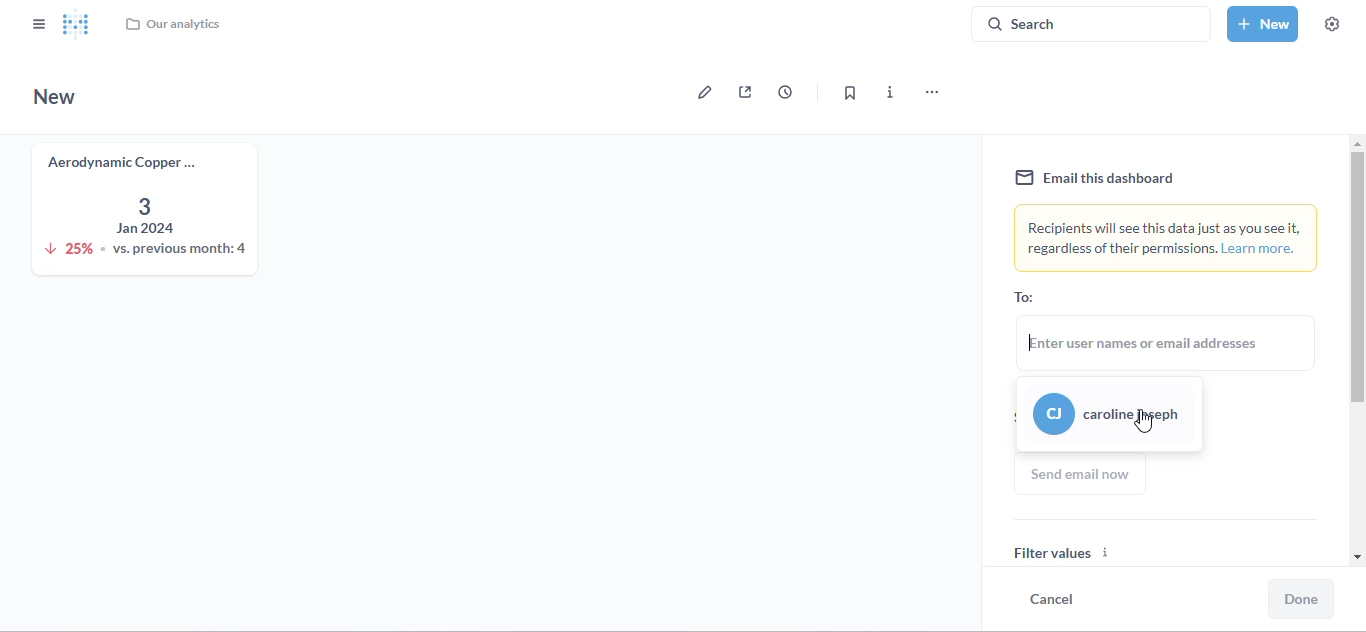 This screenshot has width=1366, height=632. Describe the element at coordinates (1167, 238) in the screenshot. I see `recipients will see this data just as you see it, regardless of their permissions. learn more` at that location.